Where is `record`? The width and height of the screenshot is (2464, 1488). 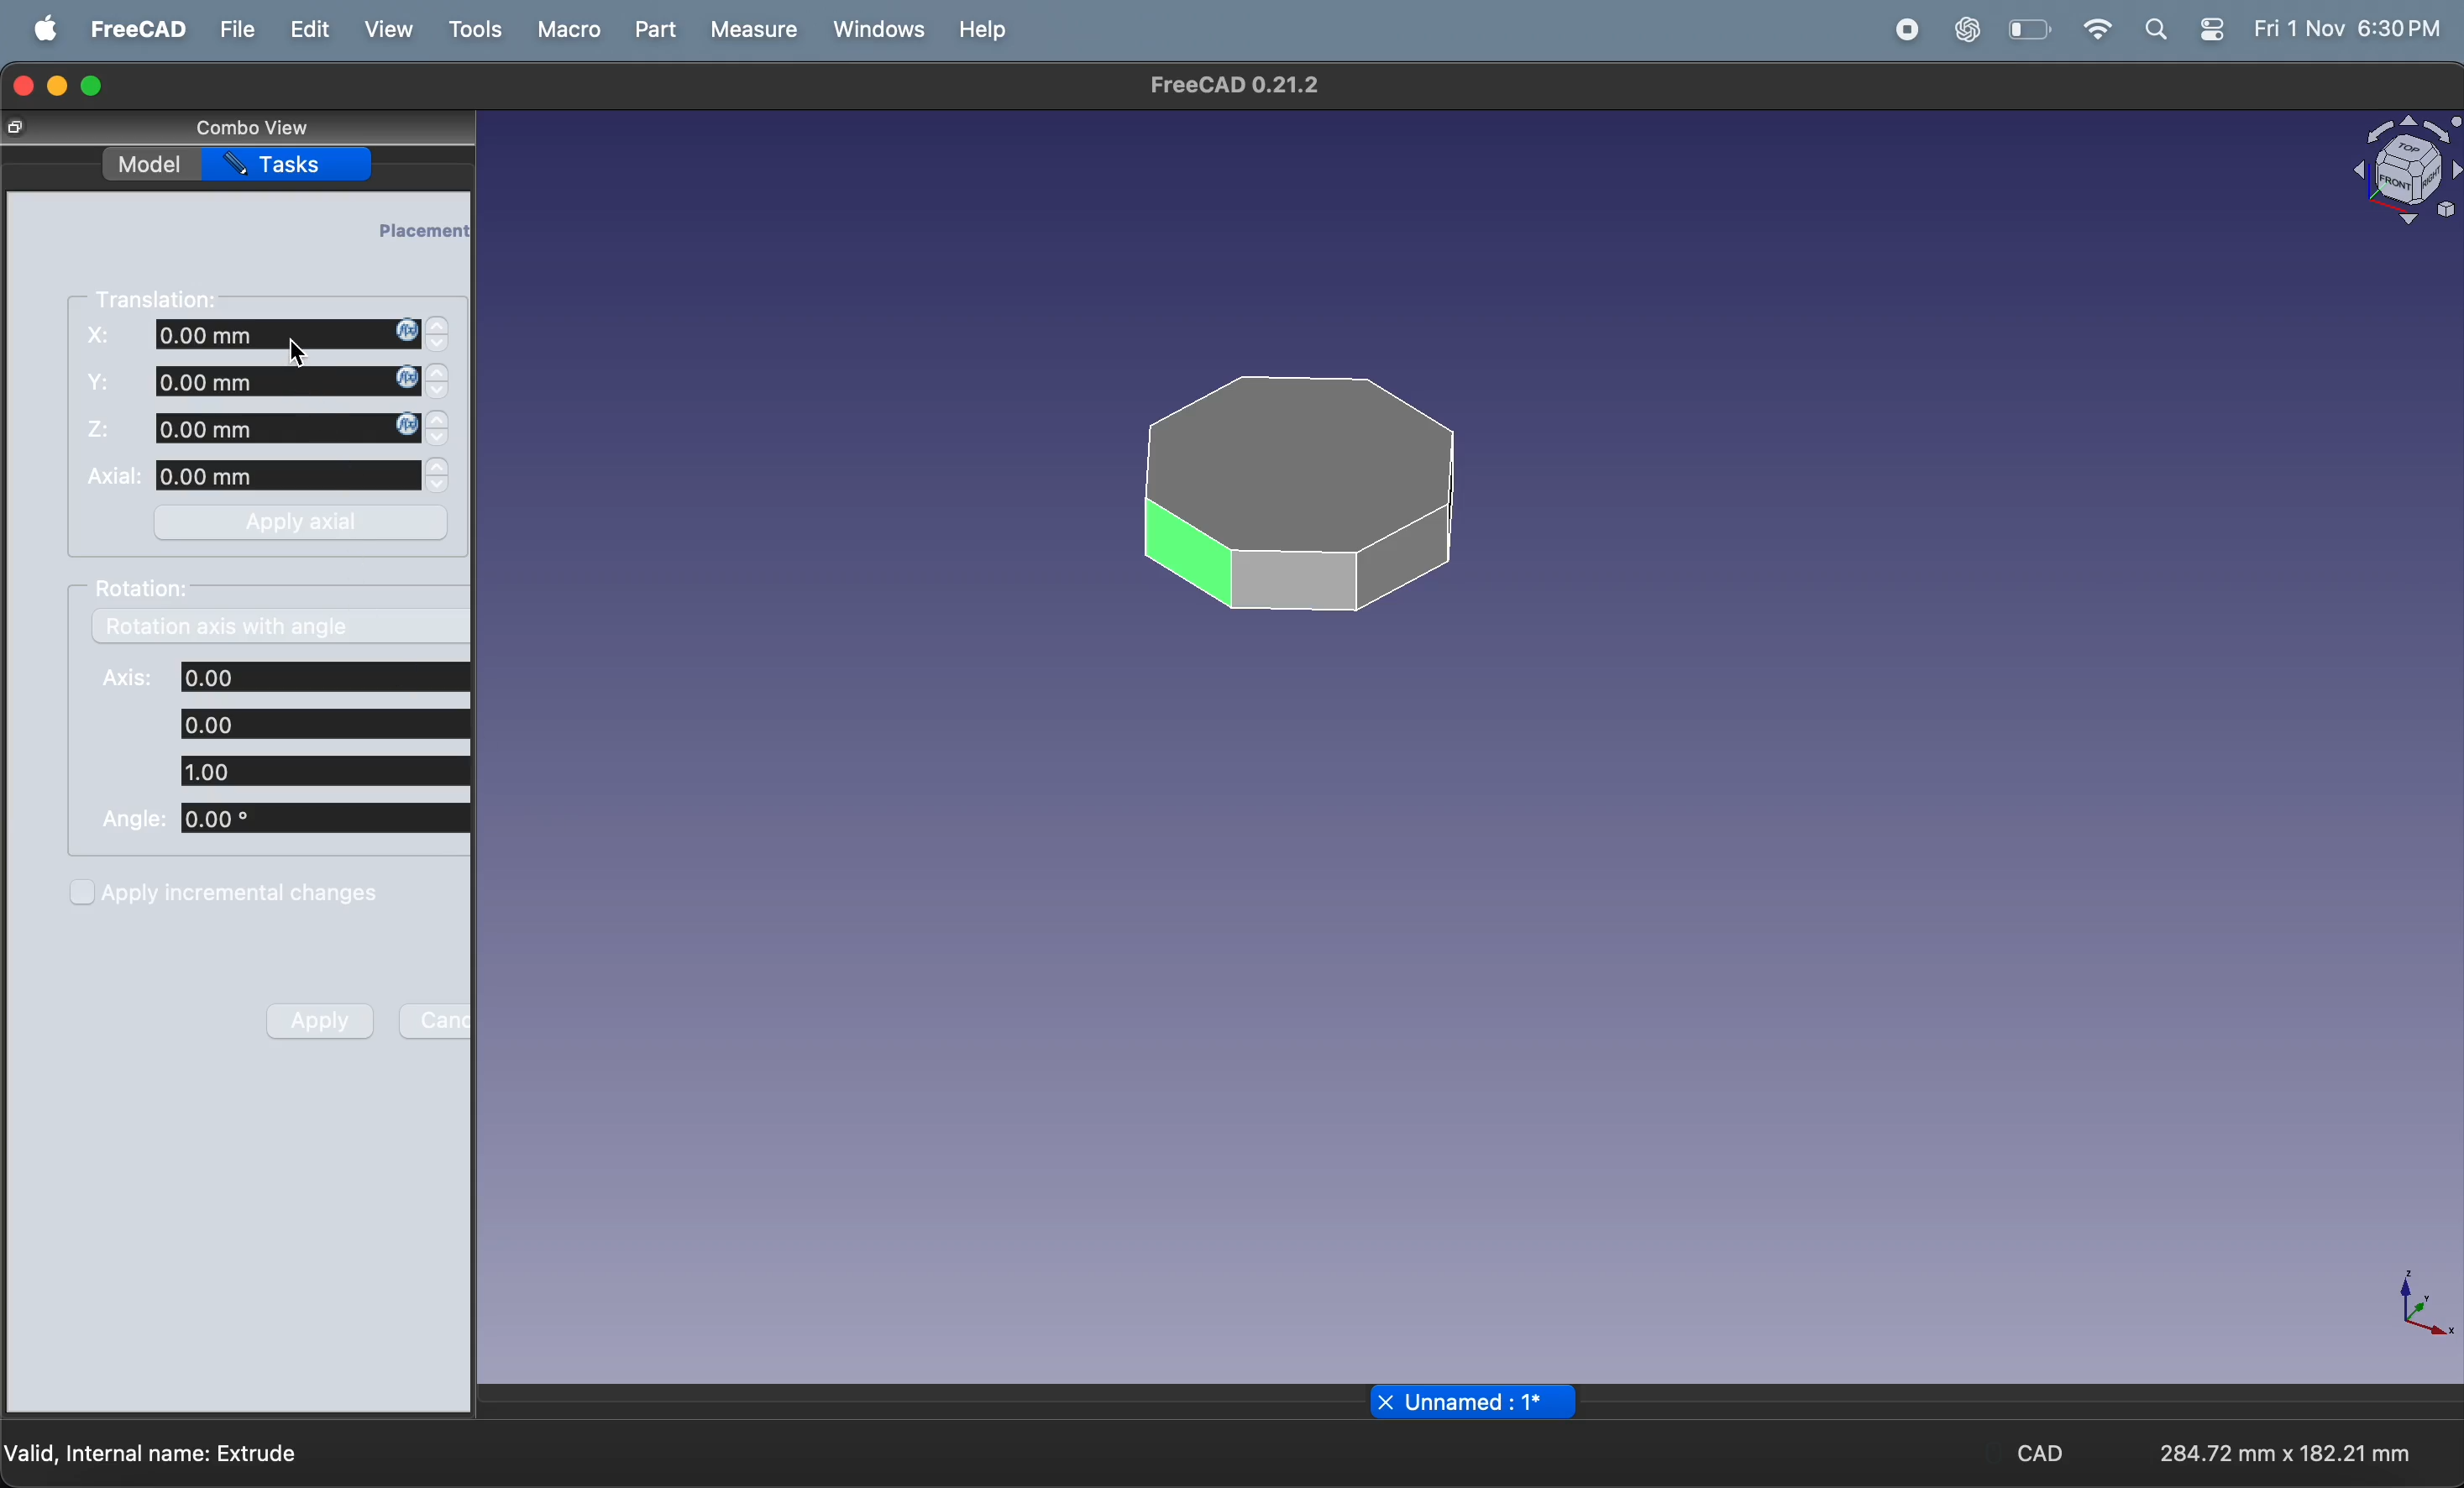 record is located at coordinates (1899, 30).